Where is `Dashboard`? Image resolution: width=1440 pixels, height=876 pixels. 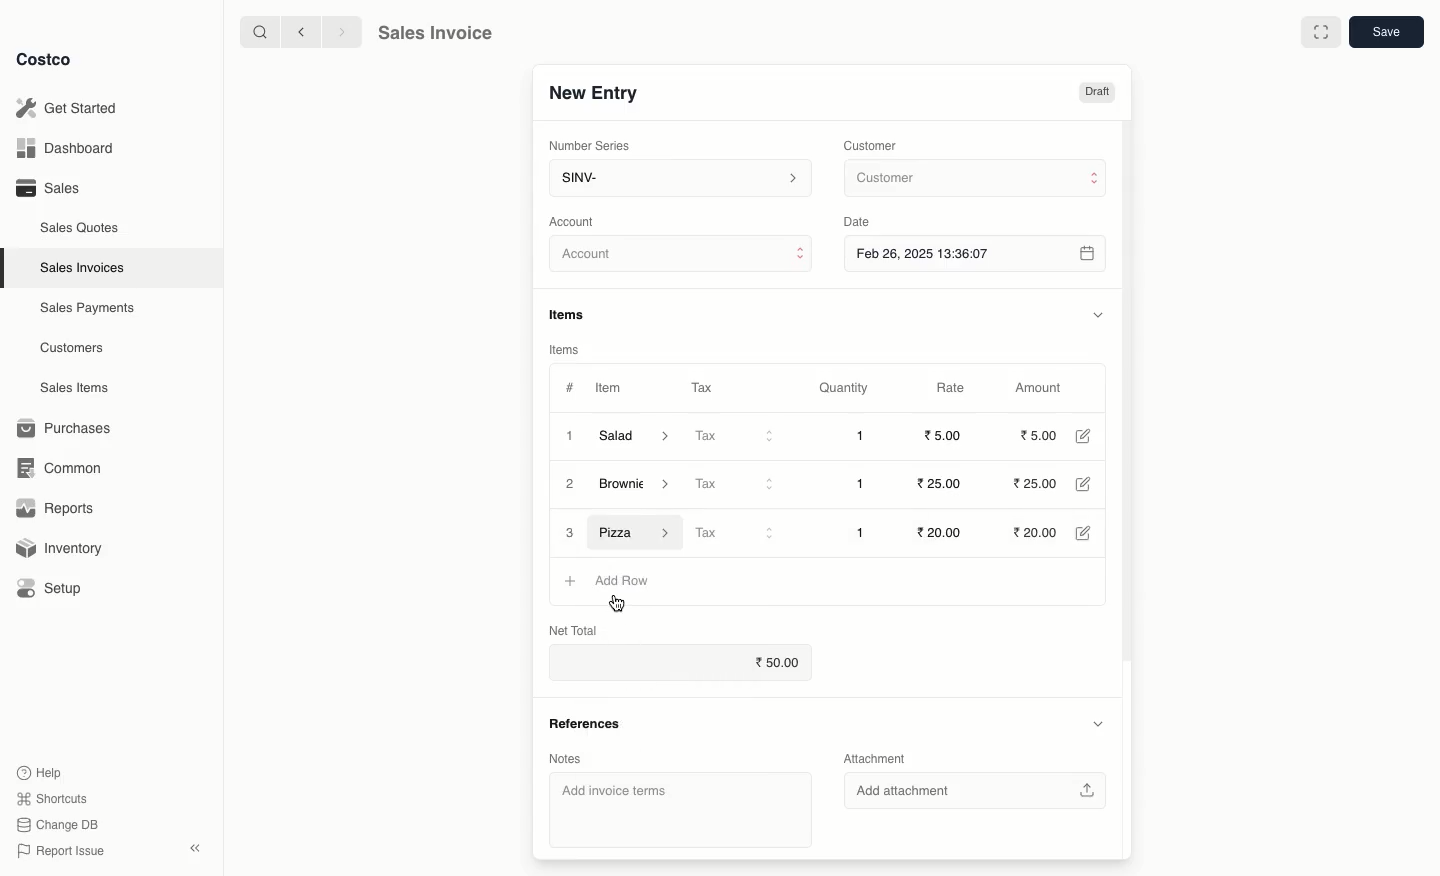
Dashboard is located at coordinates (62, 149).